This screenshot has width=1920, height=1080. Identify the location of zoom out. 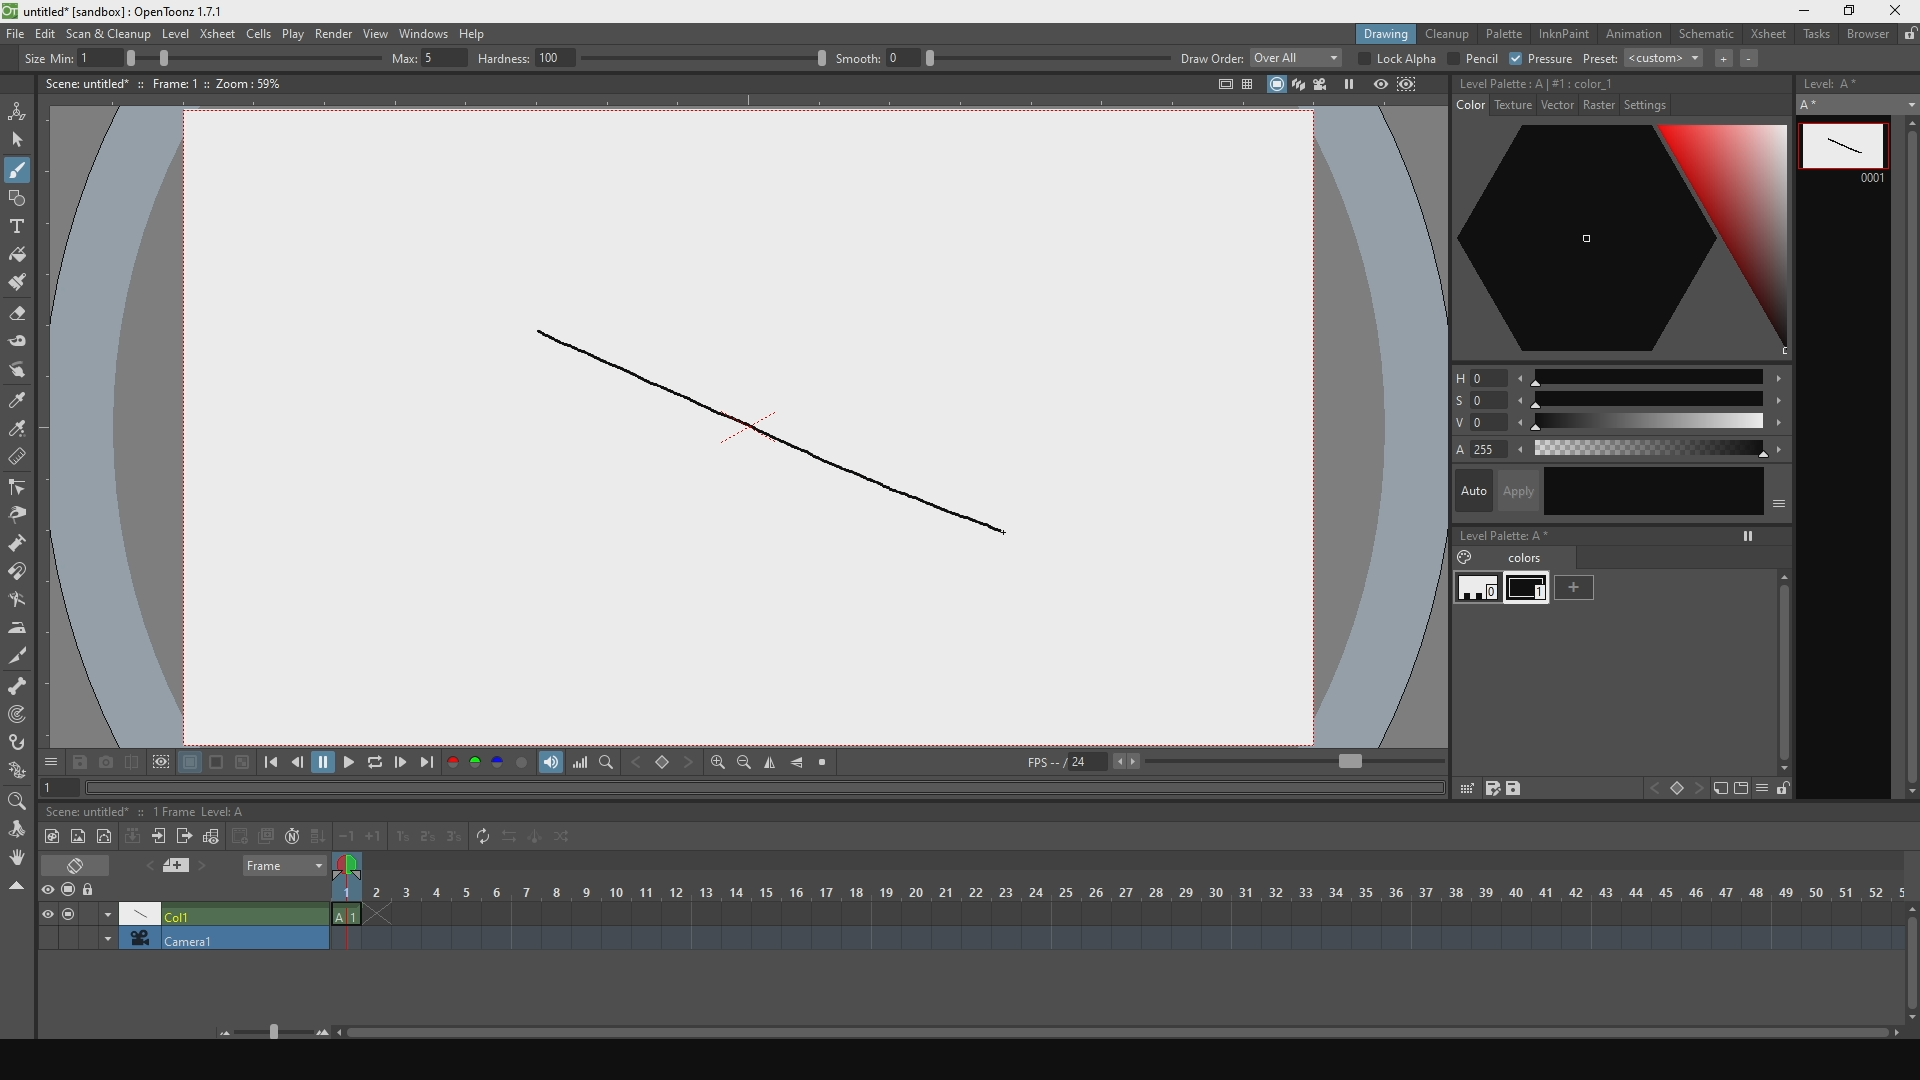
(745, 764).